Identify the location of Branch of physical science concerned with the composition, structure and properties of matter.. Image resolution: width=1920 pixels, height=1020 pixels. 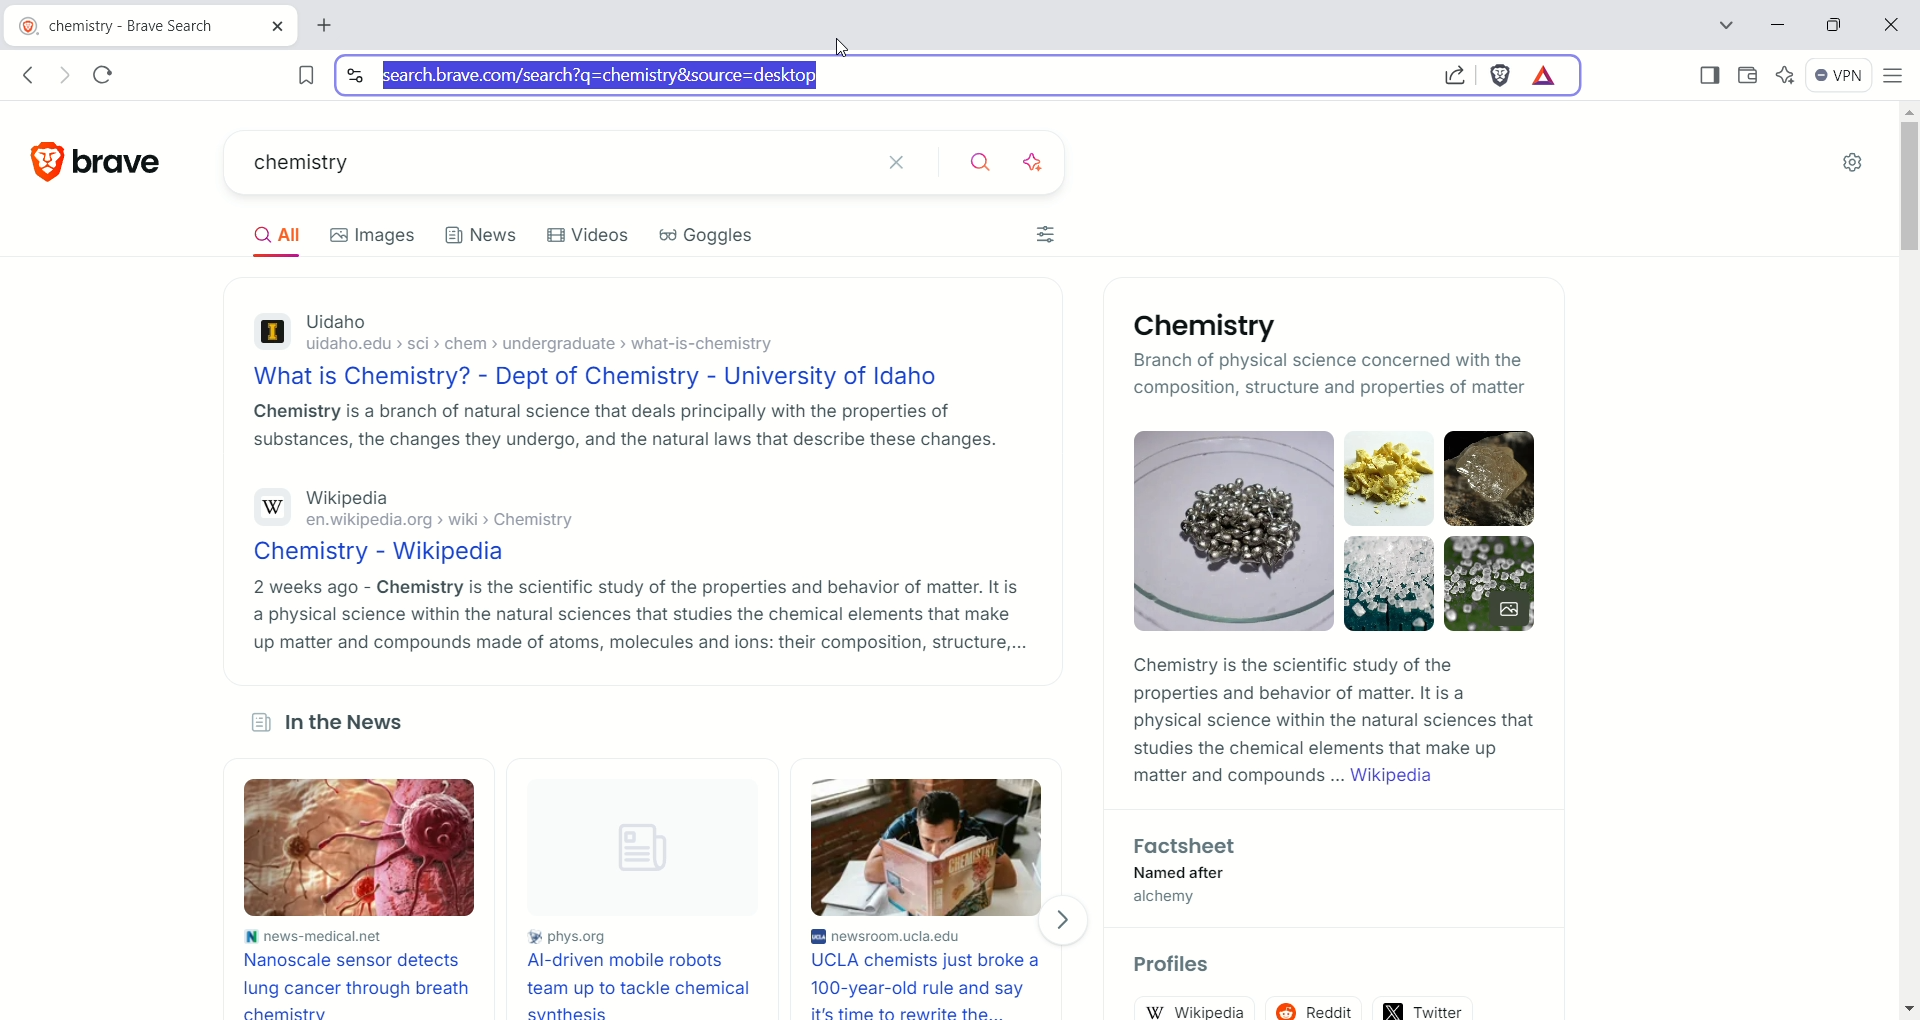
(1268, 372).